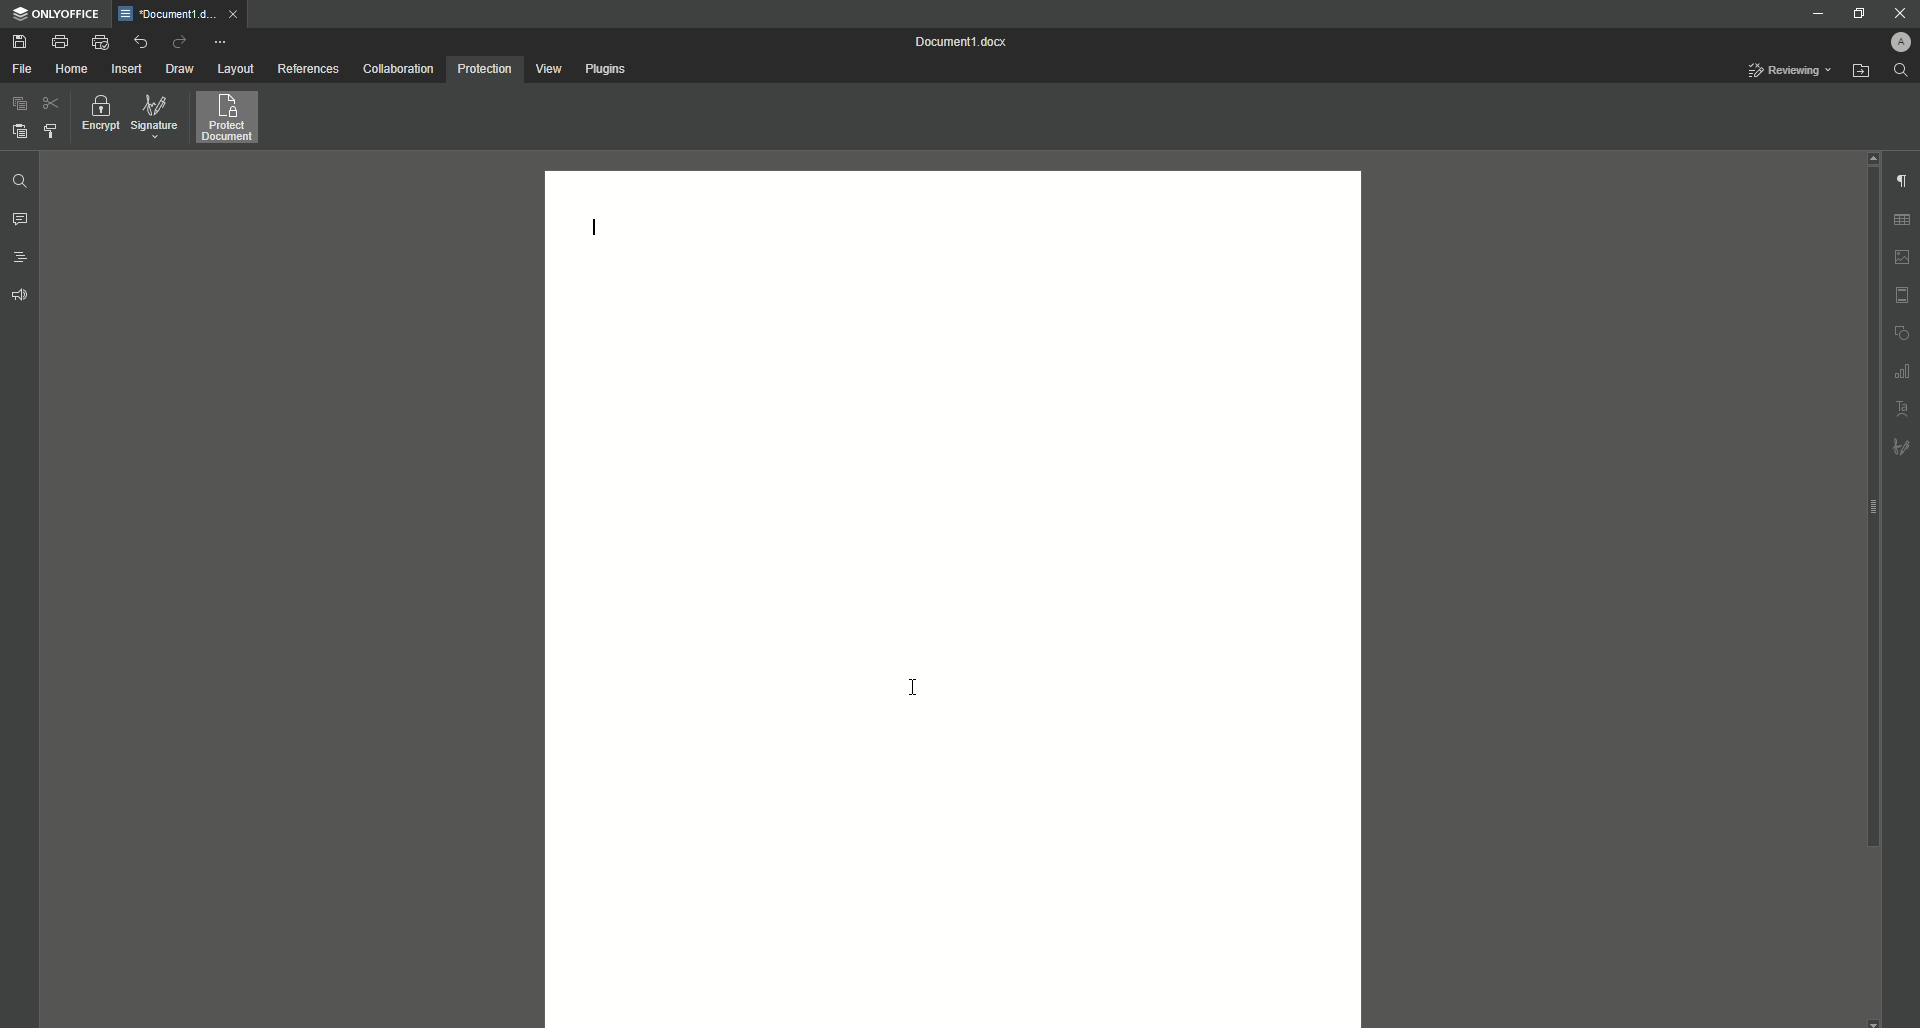  I want to click on Quick print, so click(98, 41).